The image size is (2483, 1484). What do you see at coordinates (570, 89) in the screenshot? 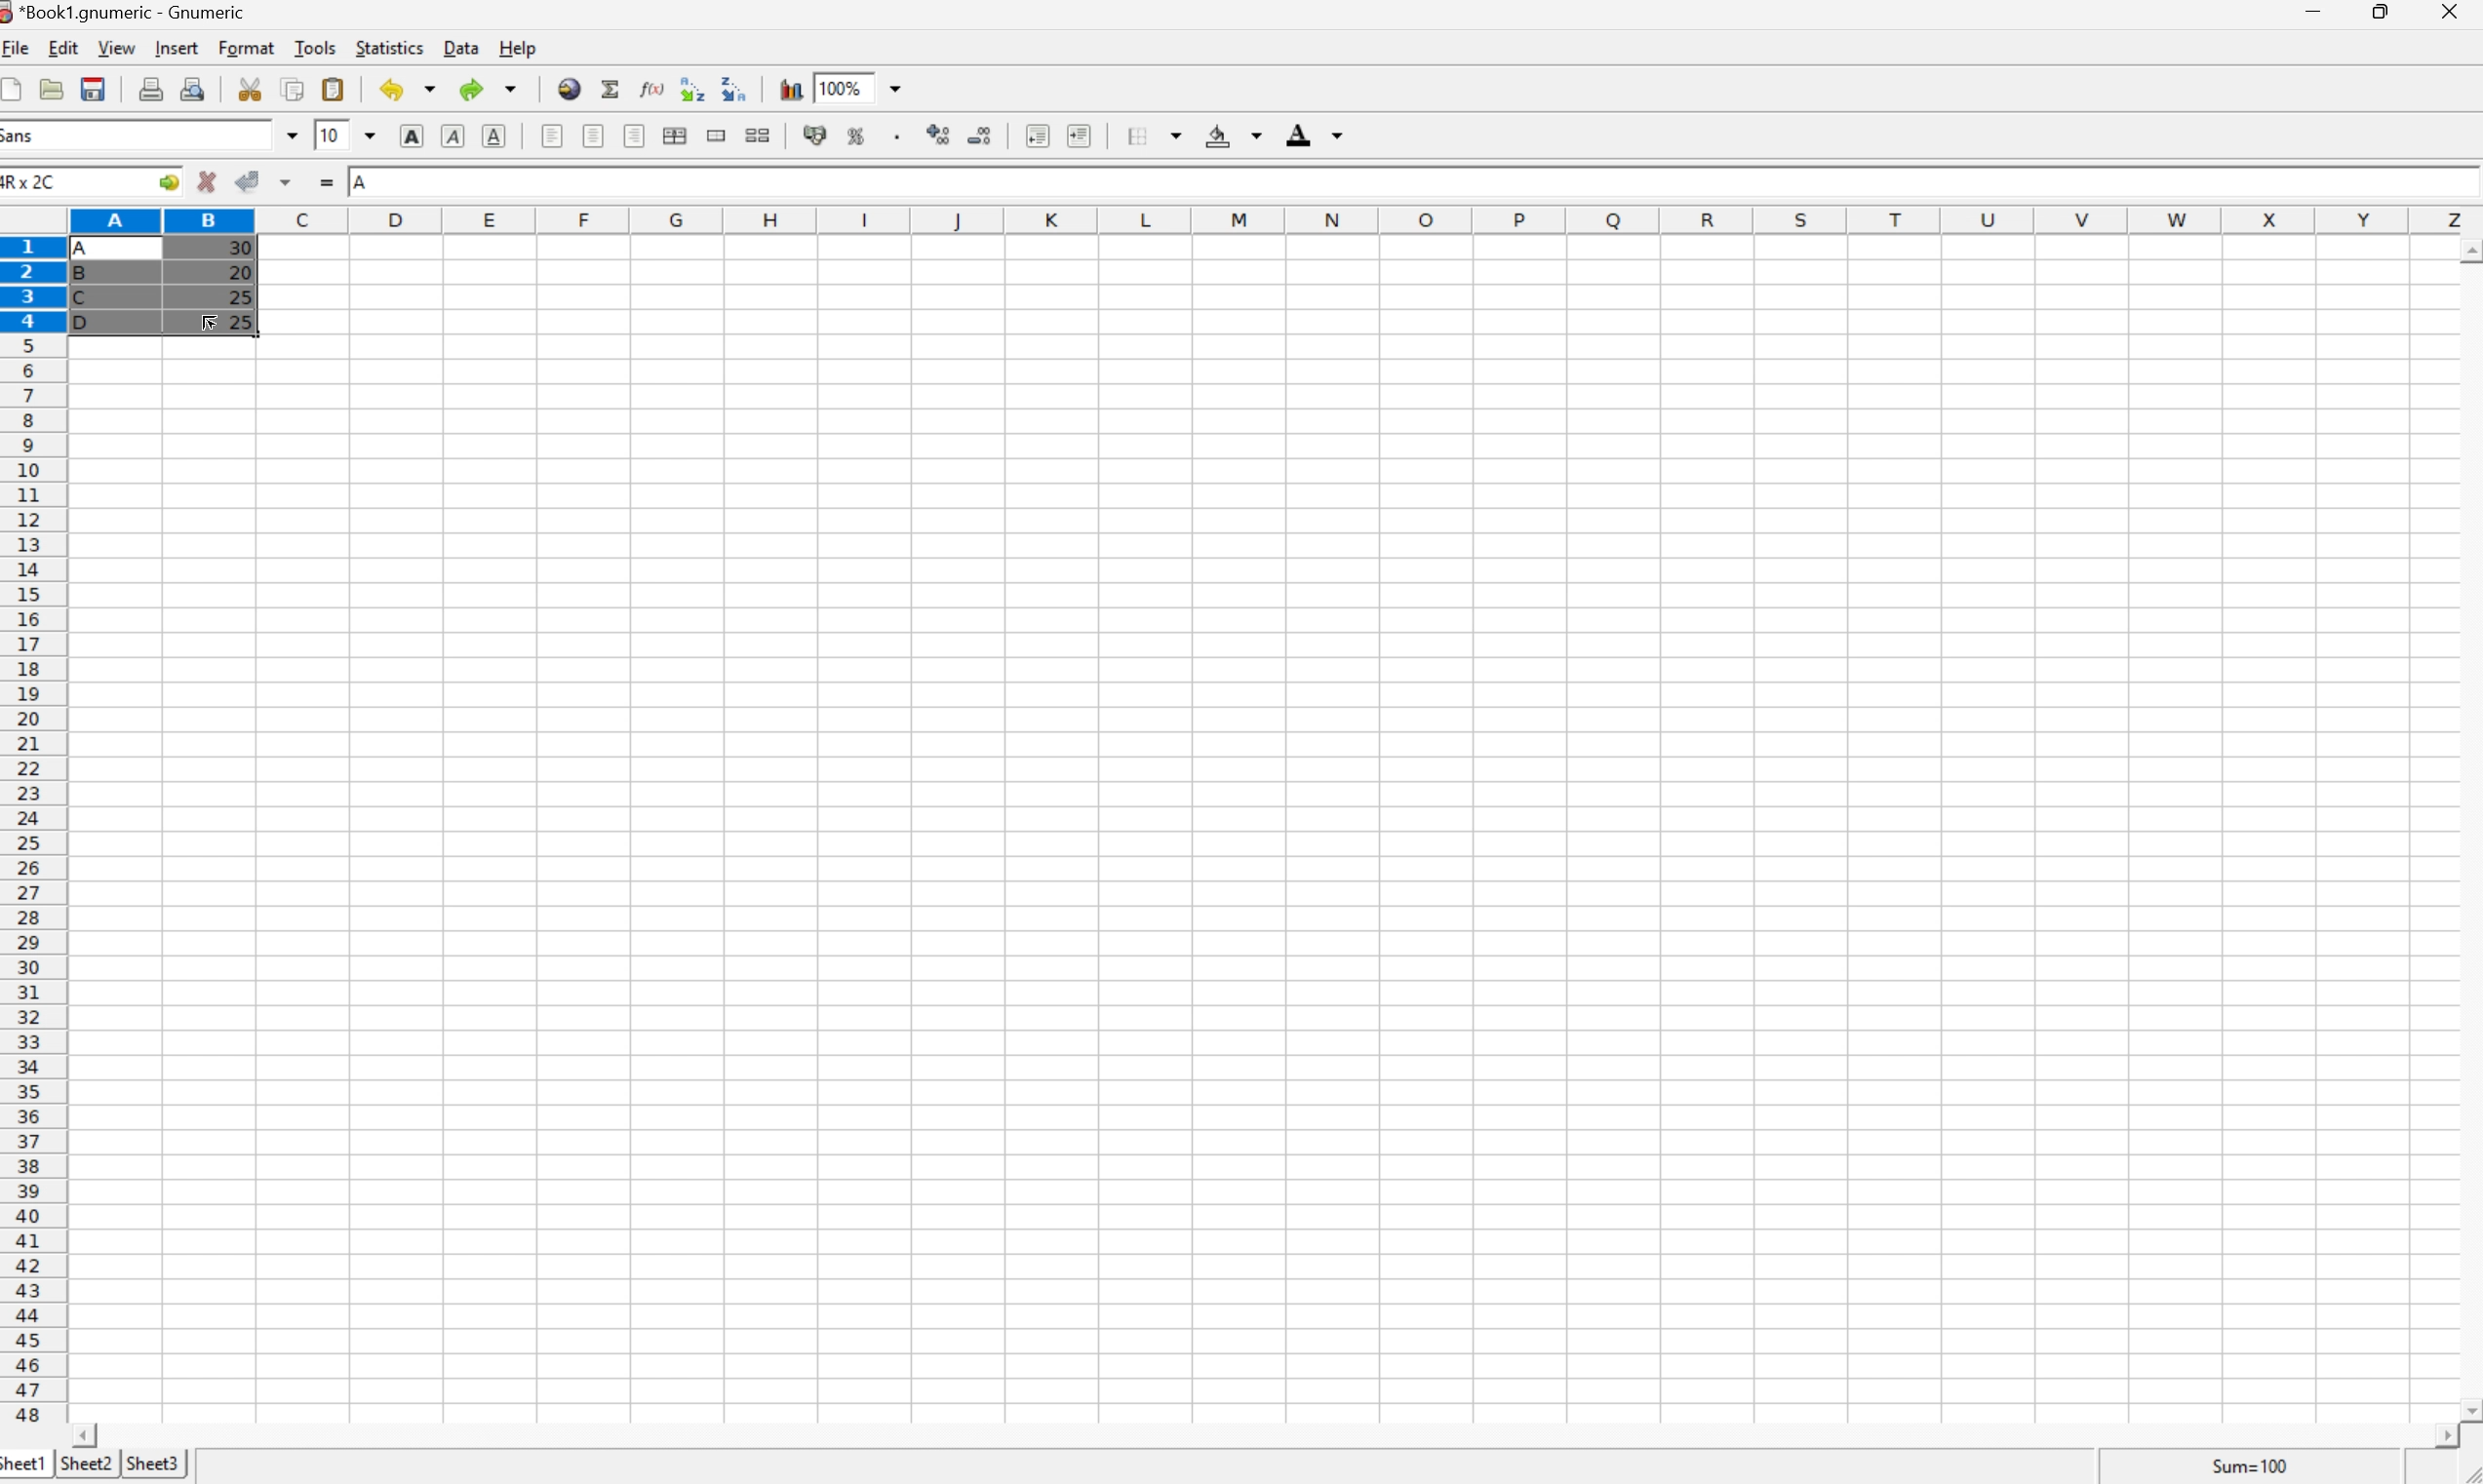
I see `Insert a hyperlink` at bounding box center [570, 89].